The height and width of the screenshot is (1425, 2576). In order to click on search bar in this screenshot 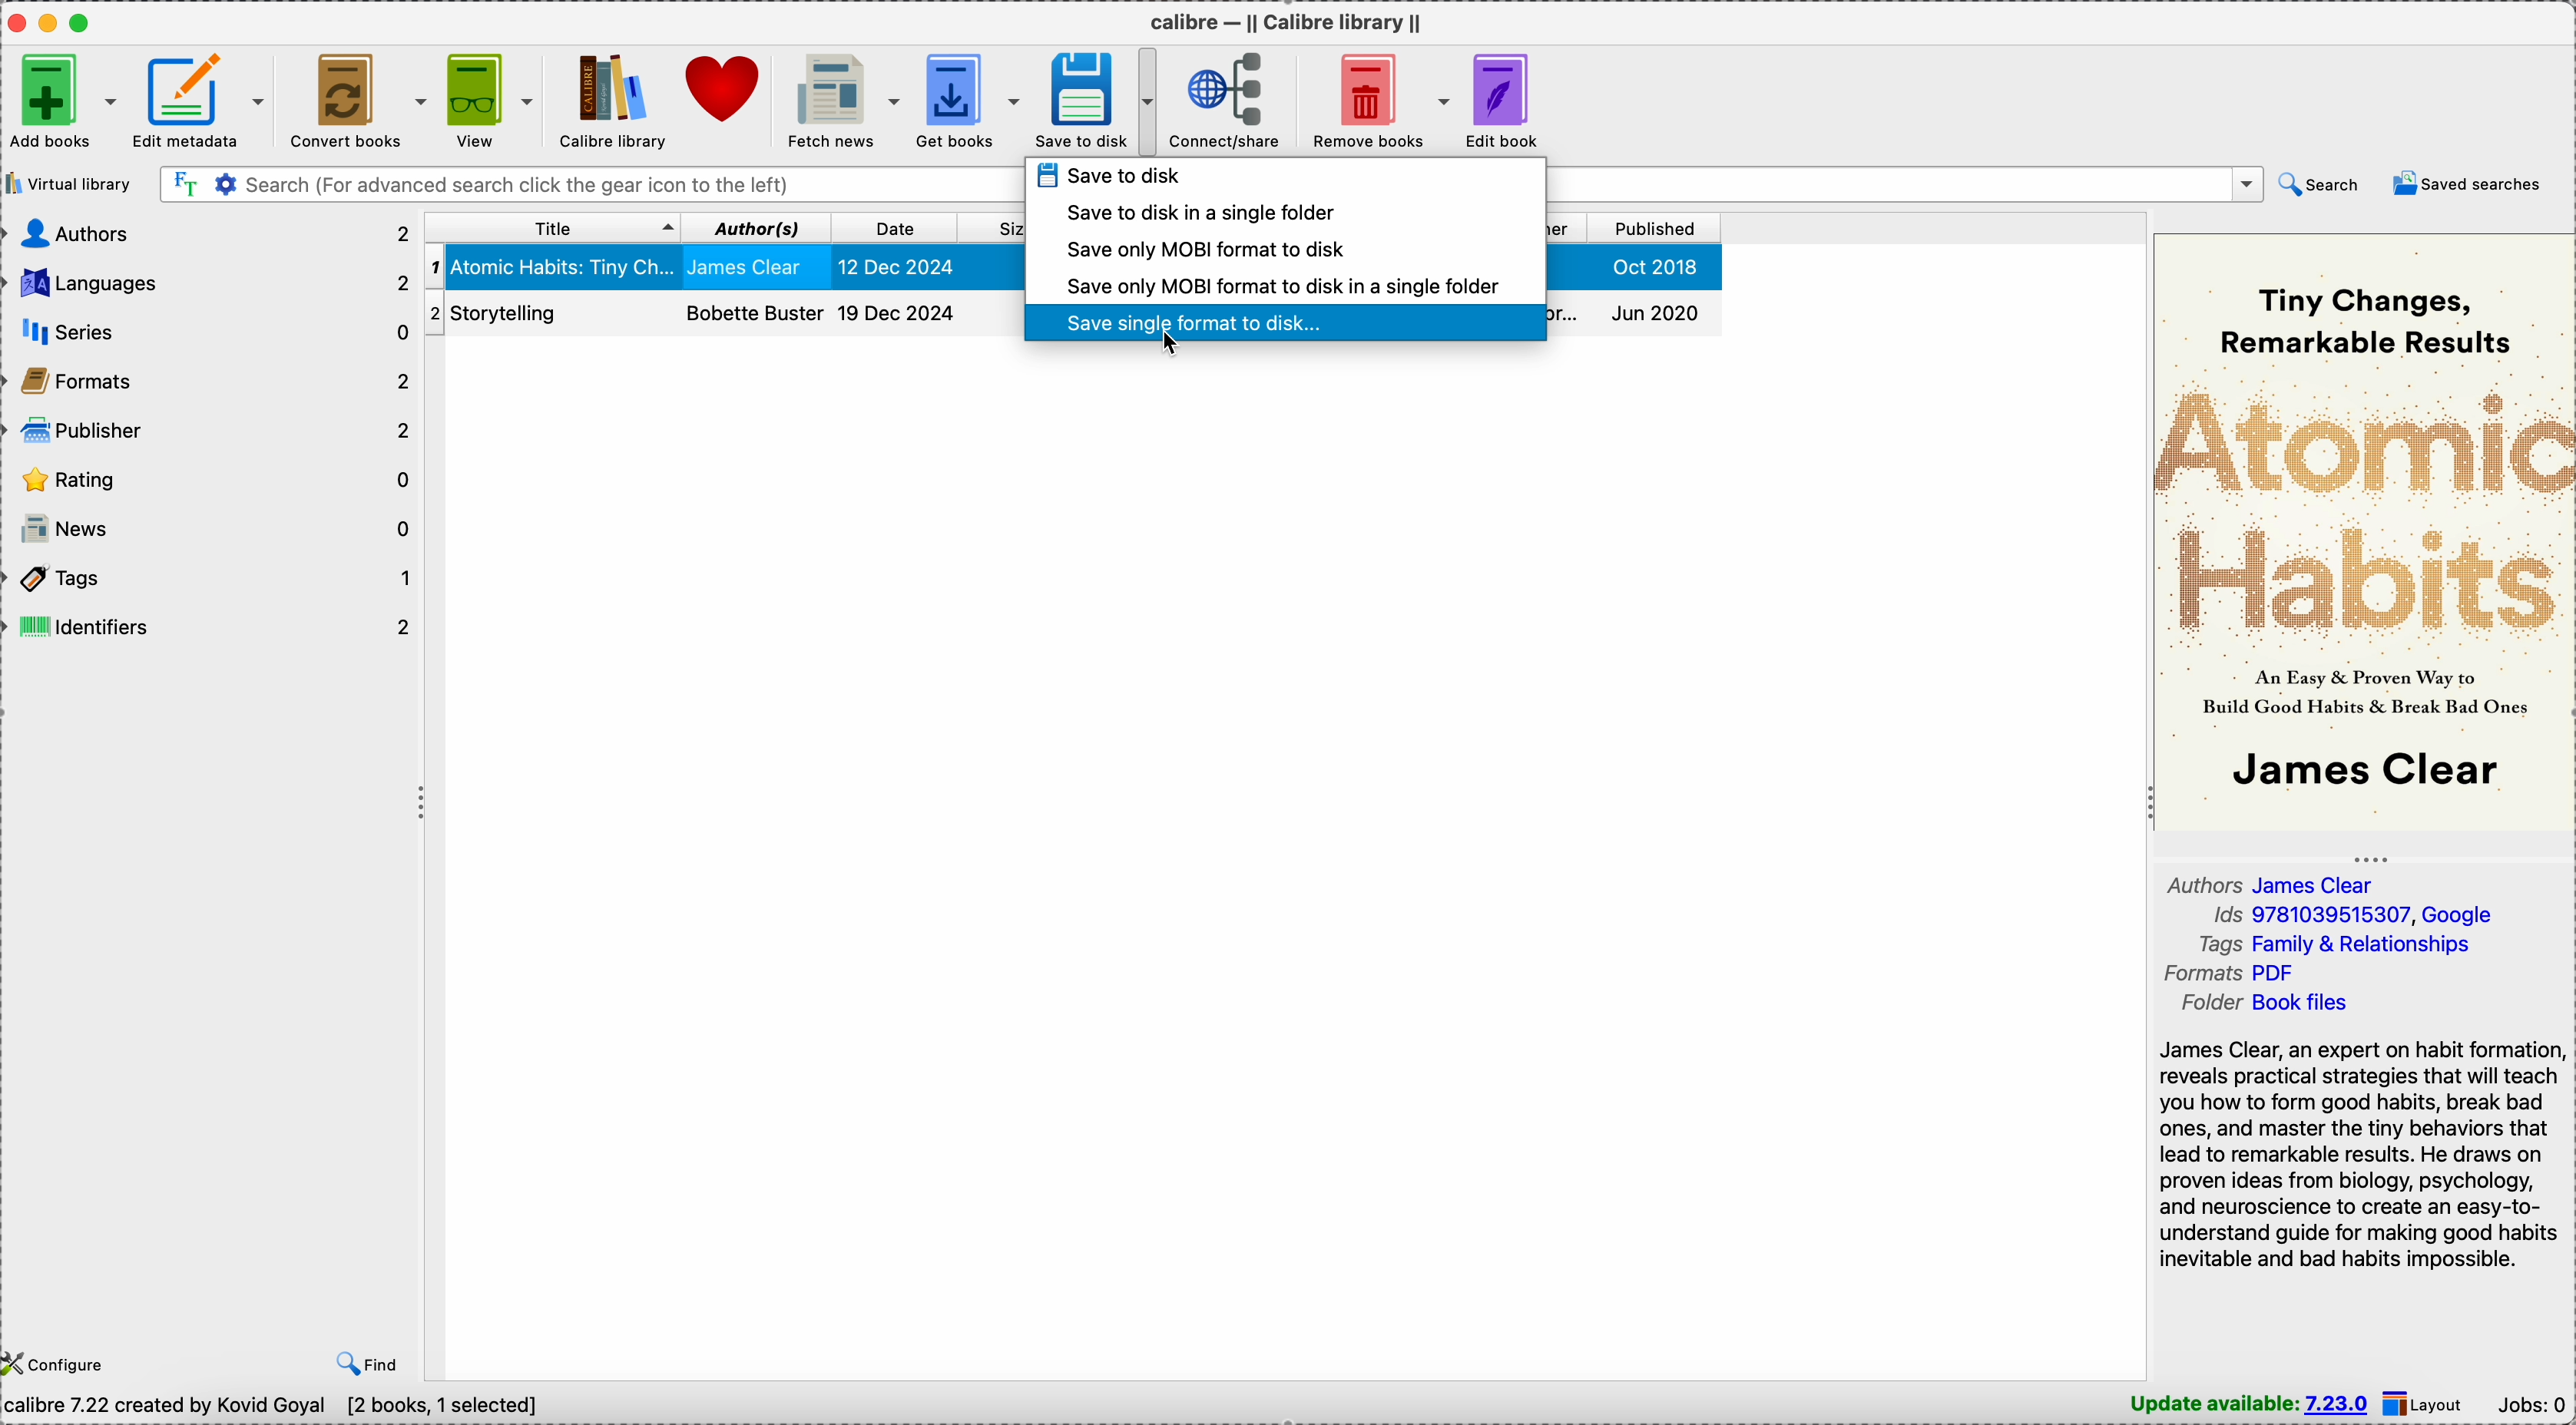, I will do `click(587, 185)`.